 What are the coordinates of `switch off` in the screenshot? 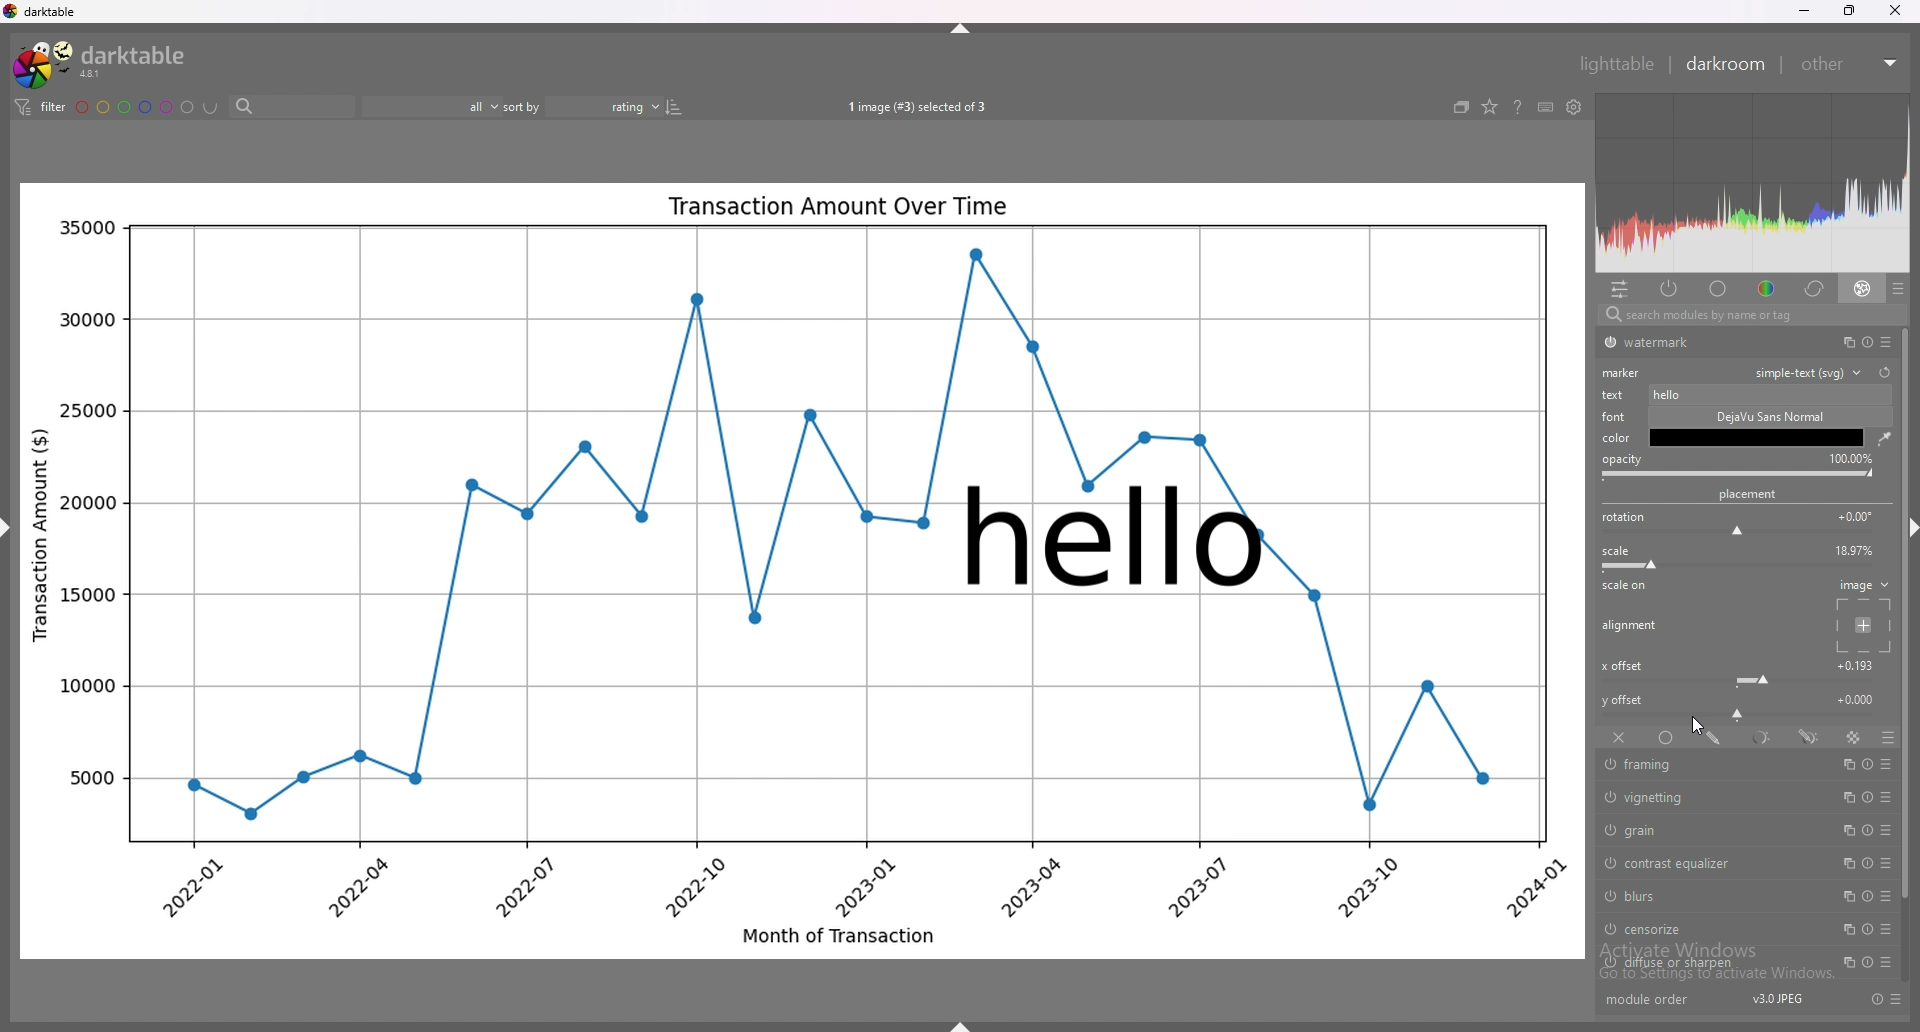 It's located at (1609, 766).